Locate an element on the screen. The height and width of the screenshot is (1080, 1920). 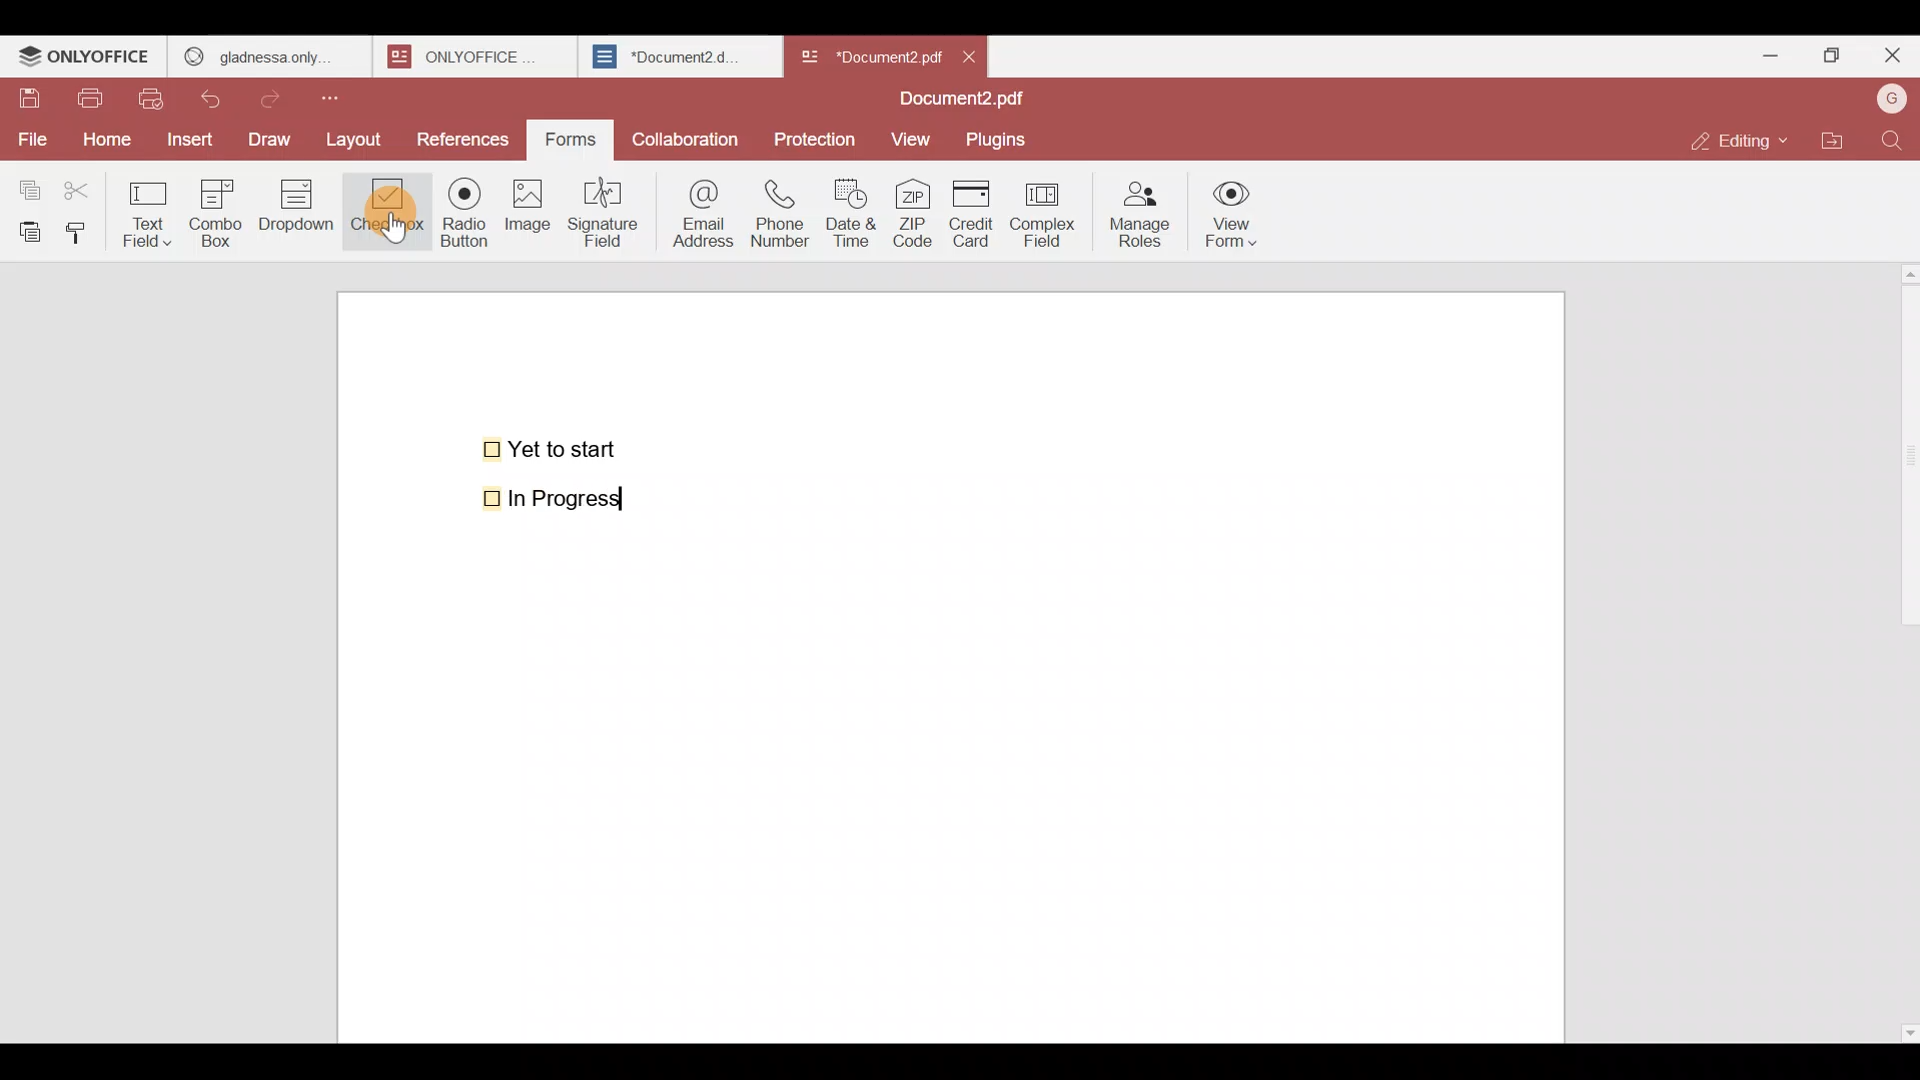
Date & time is located at coordinates (856, 213).